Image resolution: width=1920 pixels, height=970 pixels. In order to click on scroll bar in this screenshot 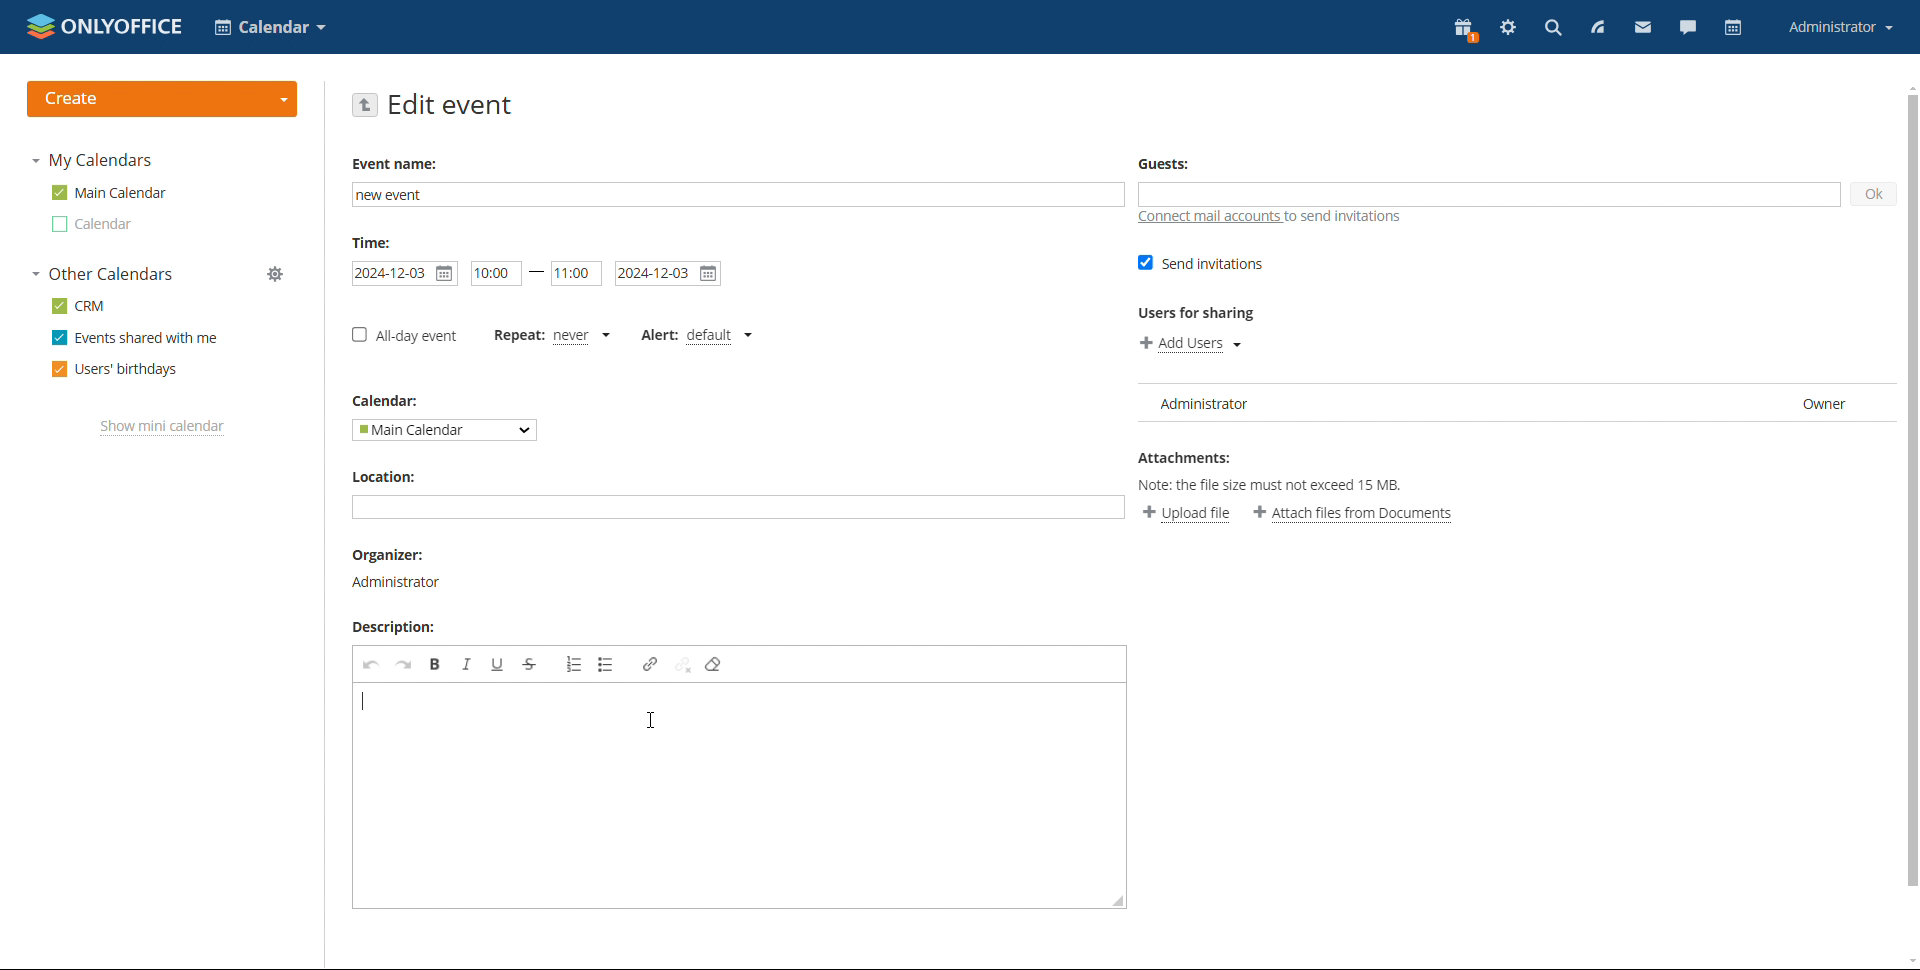, I will do `click(1908, 493)`.